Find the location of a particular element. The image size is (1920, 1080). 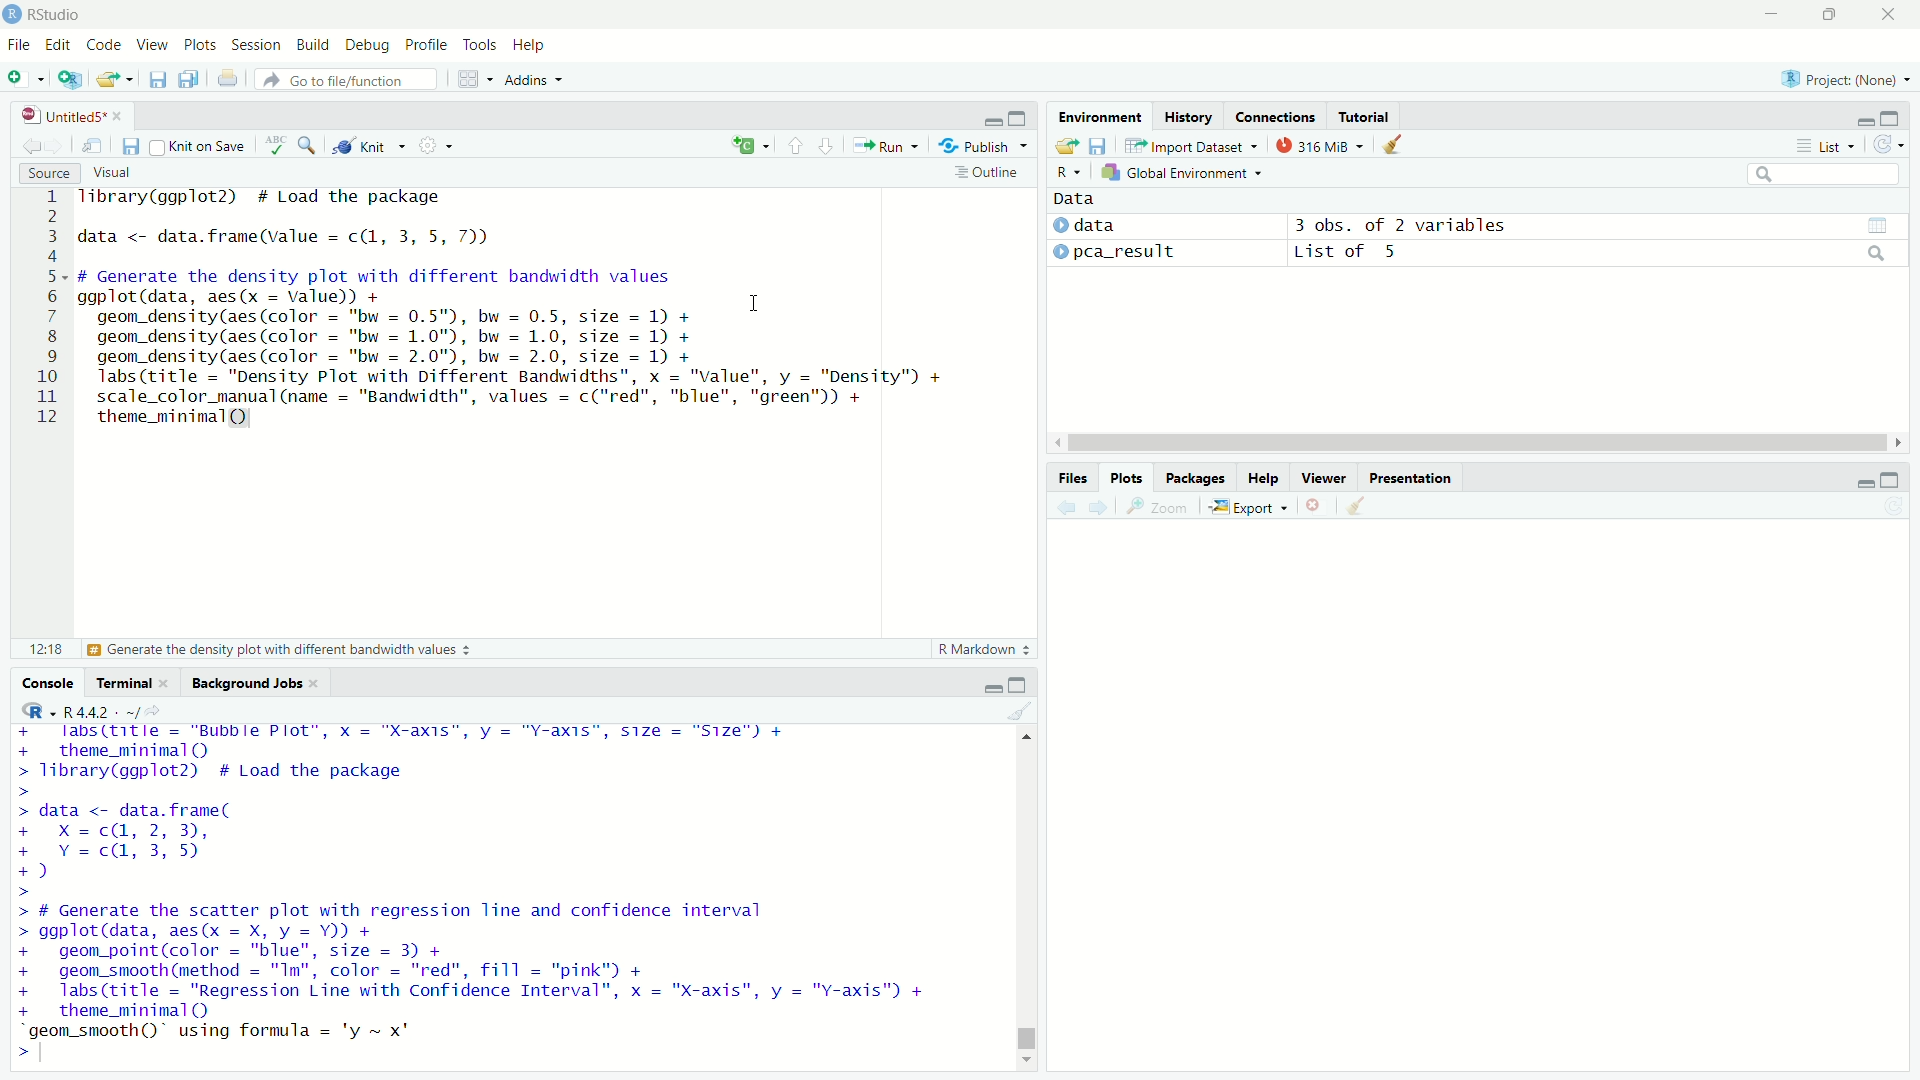

Open an existing file is located at coordinates (106, 79).